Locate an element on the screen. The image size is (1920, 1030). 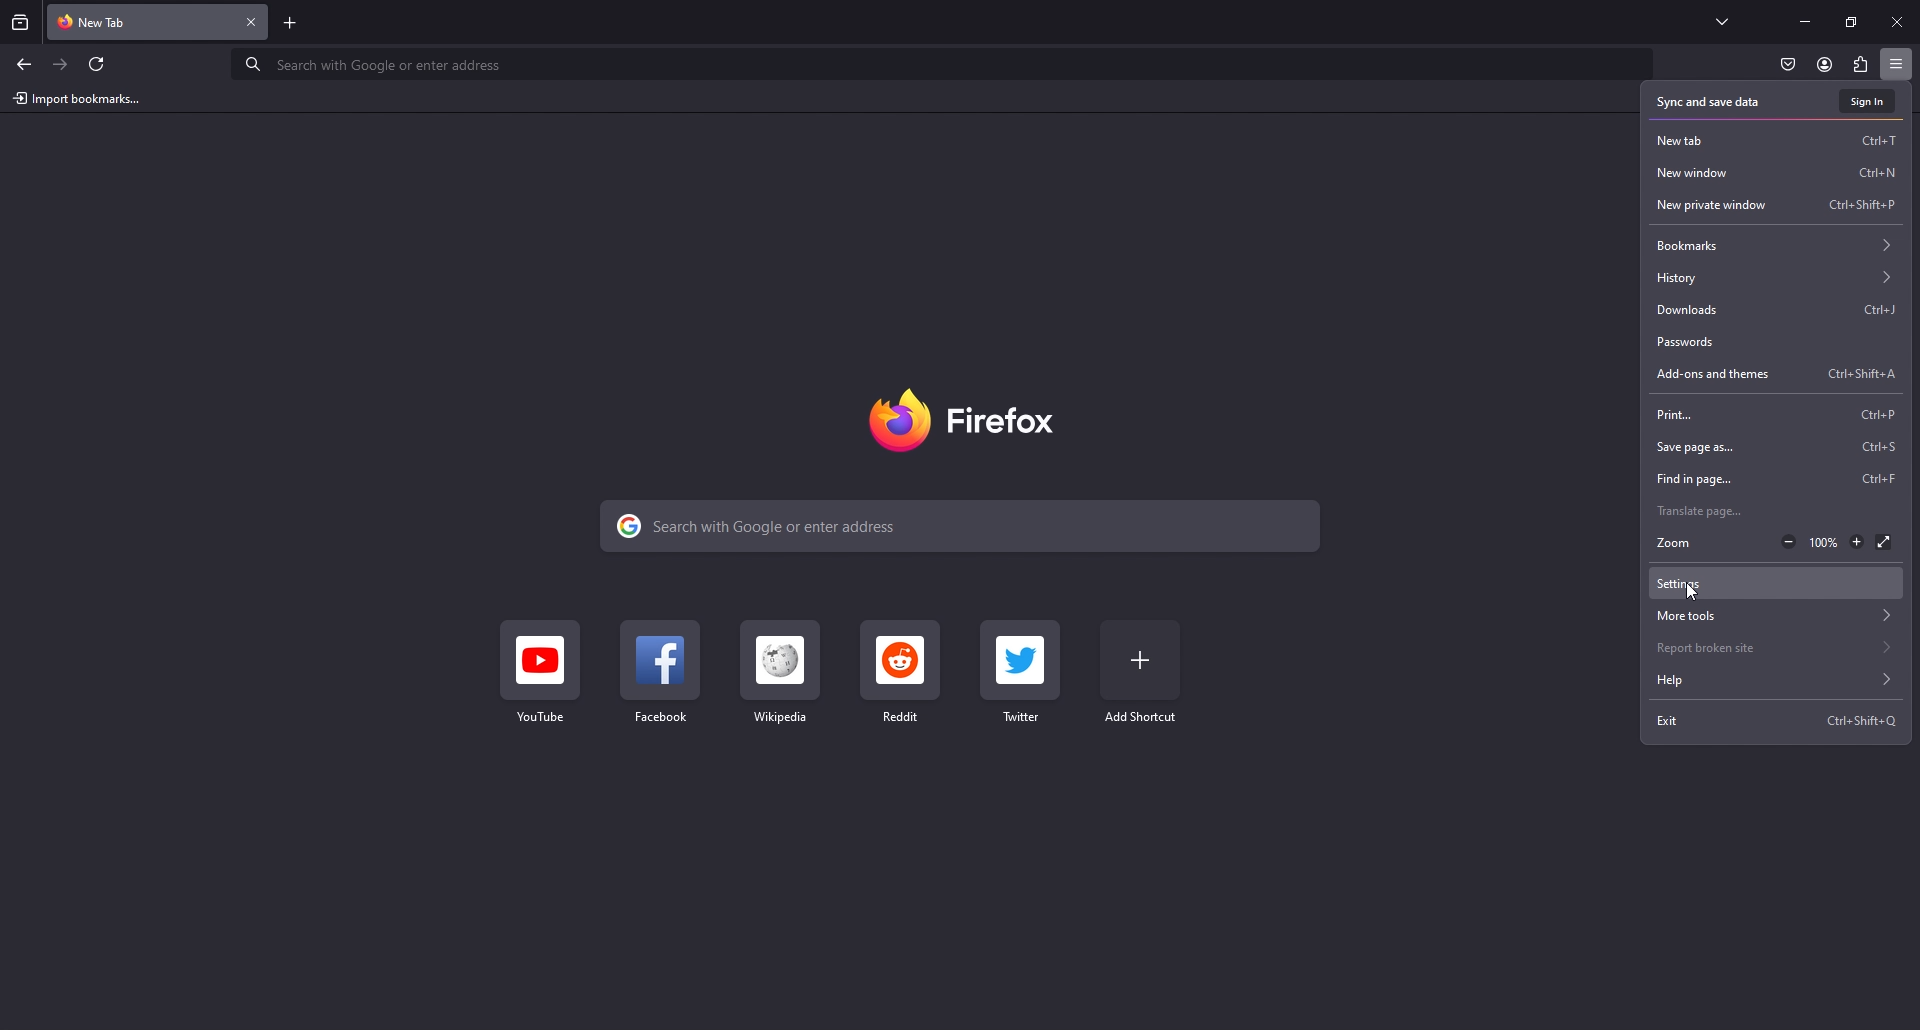
application menu is located at coordinates (1895, 63).